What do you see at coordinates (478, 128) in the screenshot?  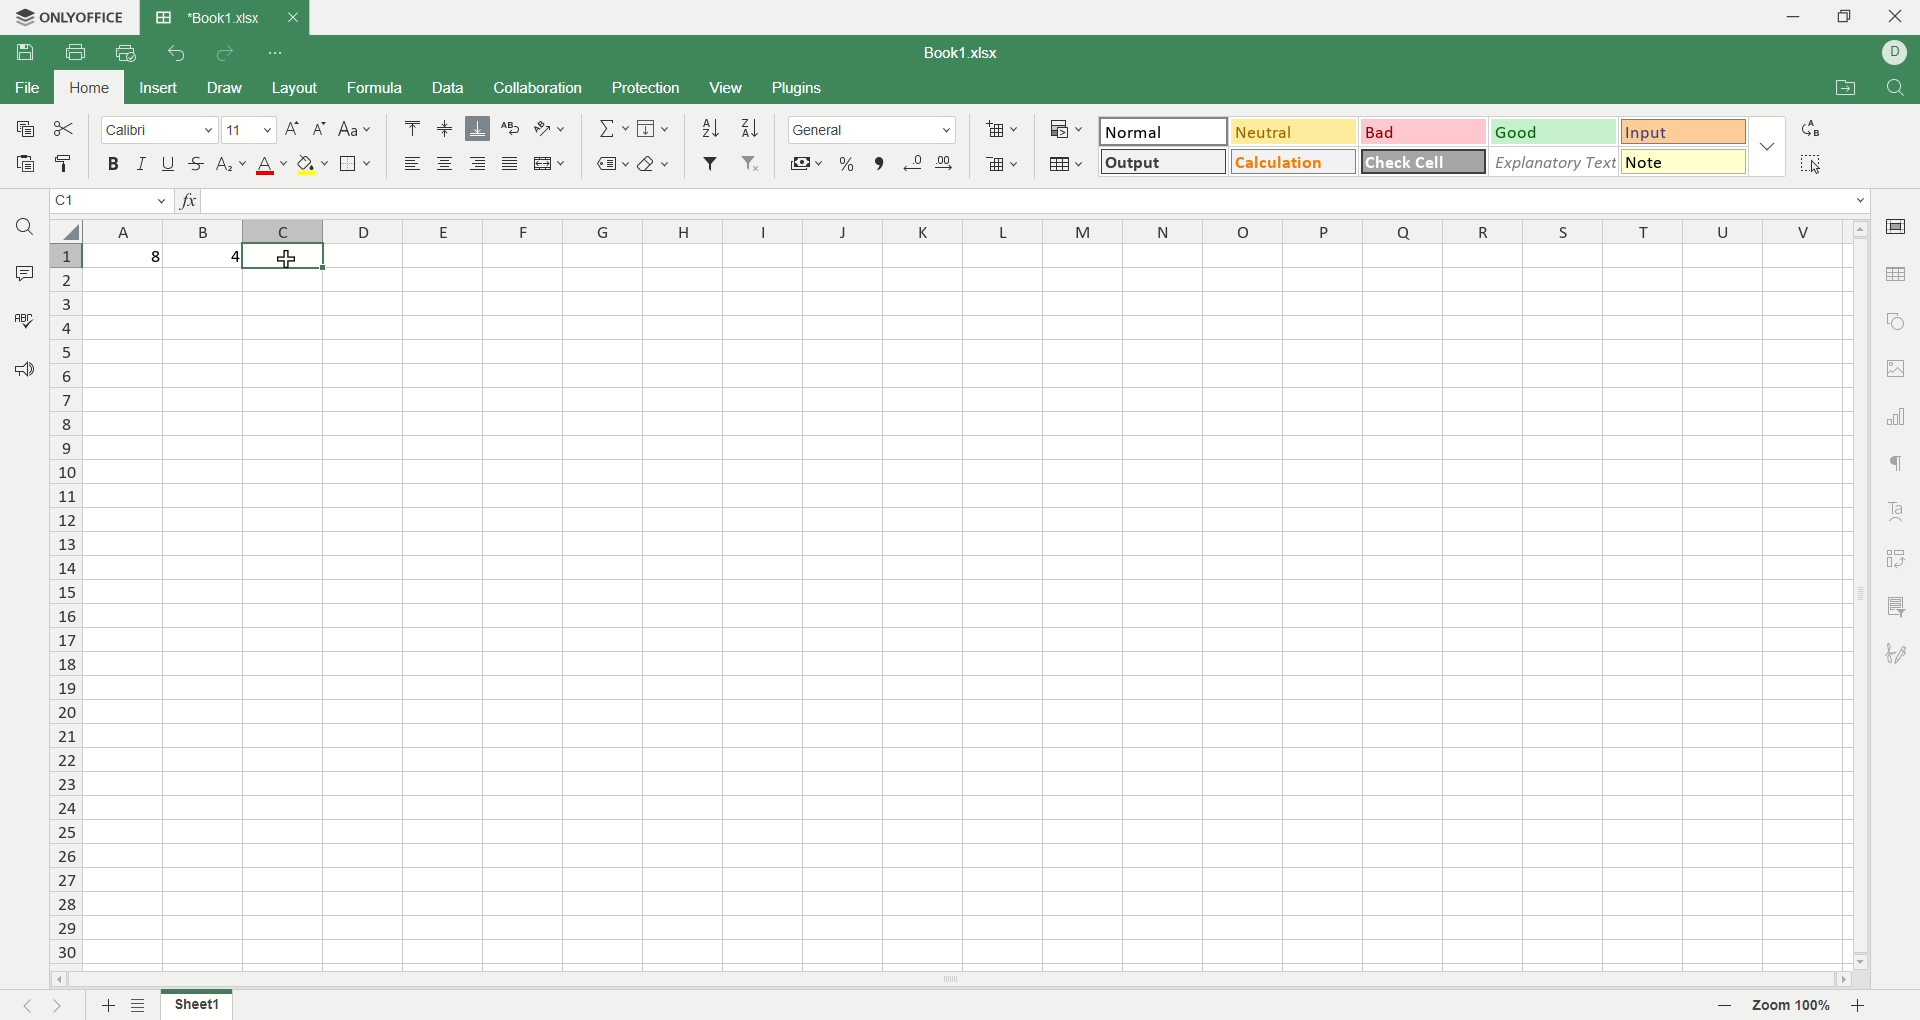 I see `align bottom` at bounding box center [478, 128].